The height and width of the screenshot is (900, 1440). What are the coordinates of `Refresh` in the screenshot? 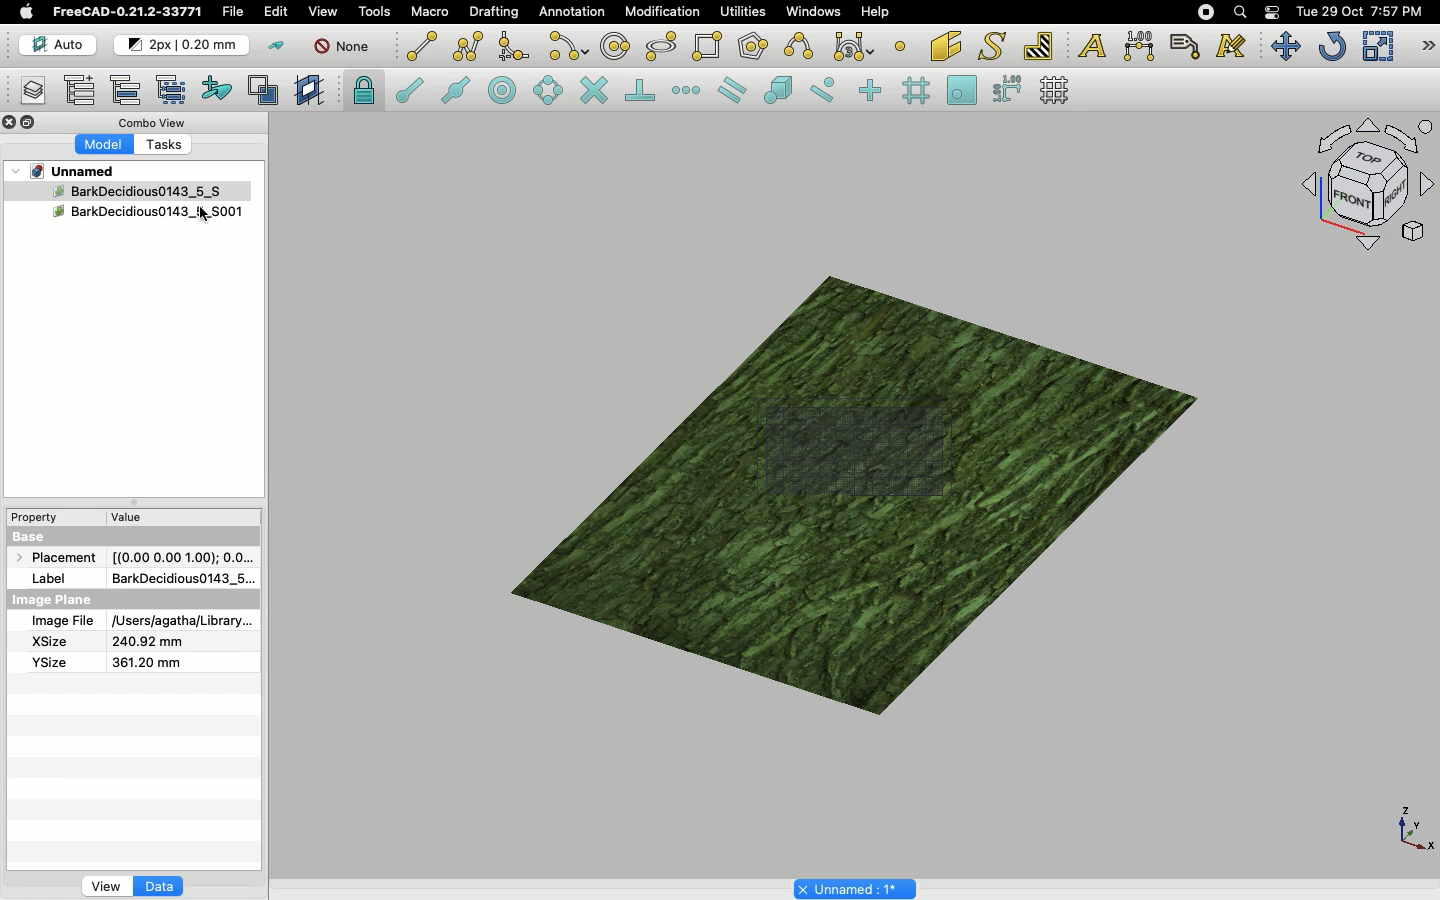 It's located at (1332, 48).